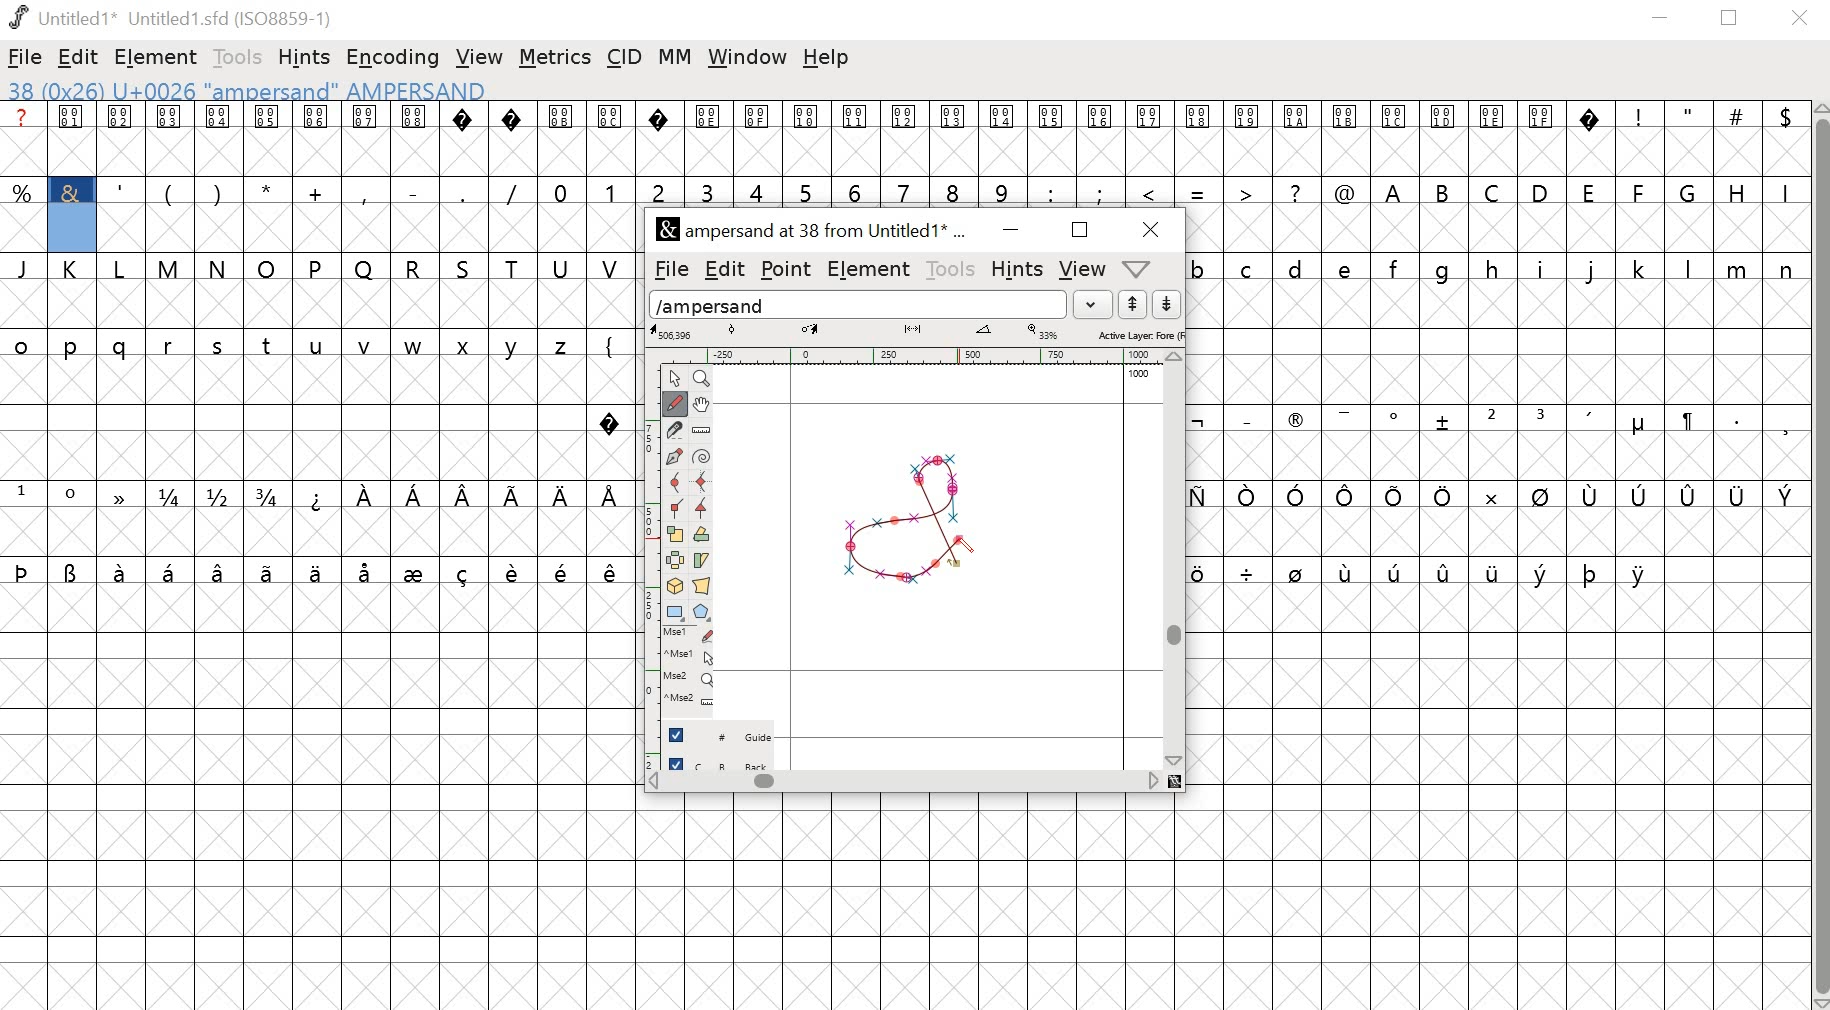 This screenshot has width=1830, height=1010. I want to click on help, so click(829, 59).